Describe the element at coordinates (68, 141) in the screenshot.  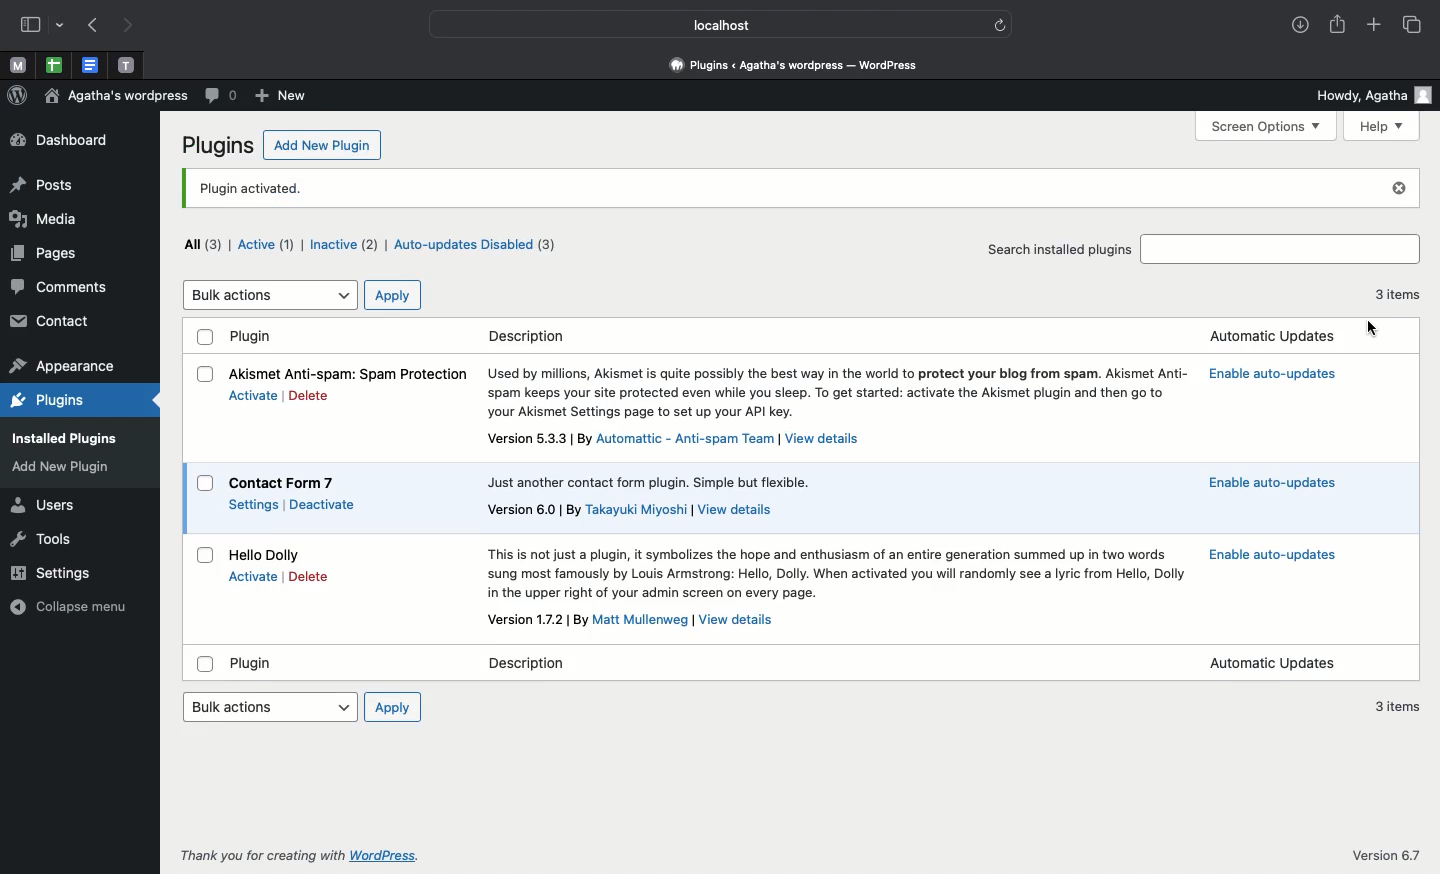
I see `Dashboard` at that location.